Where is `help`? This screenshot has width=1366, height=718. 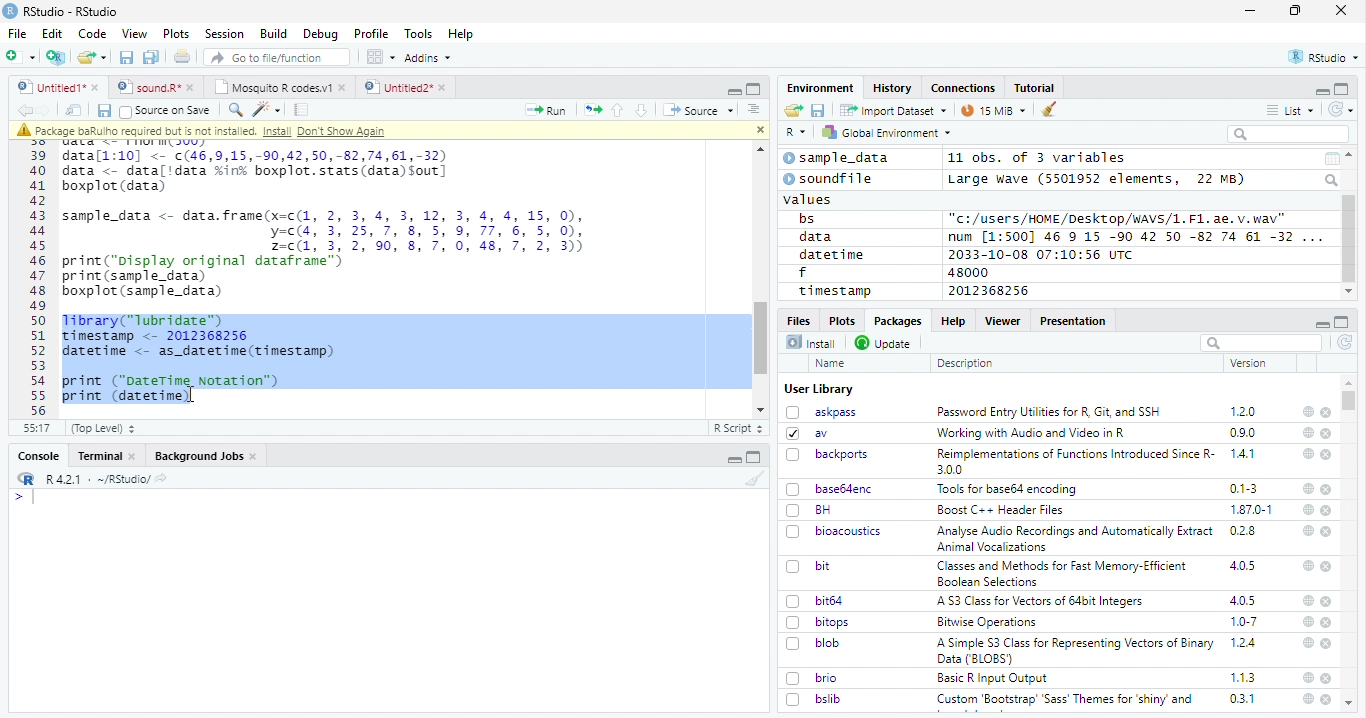
help is located at coordinates (1308, 489).